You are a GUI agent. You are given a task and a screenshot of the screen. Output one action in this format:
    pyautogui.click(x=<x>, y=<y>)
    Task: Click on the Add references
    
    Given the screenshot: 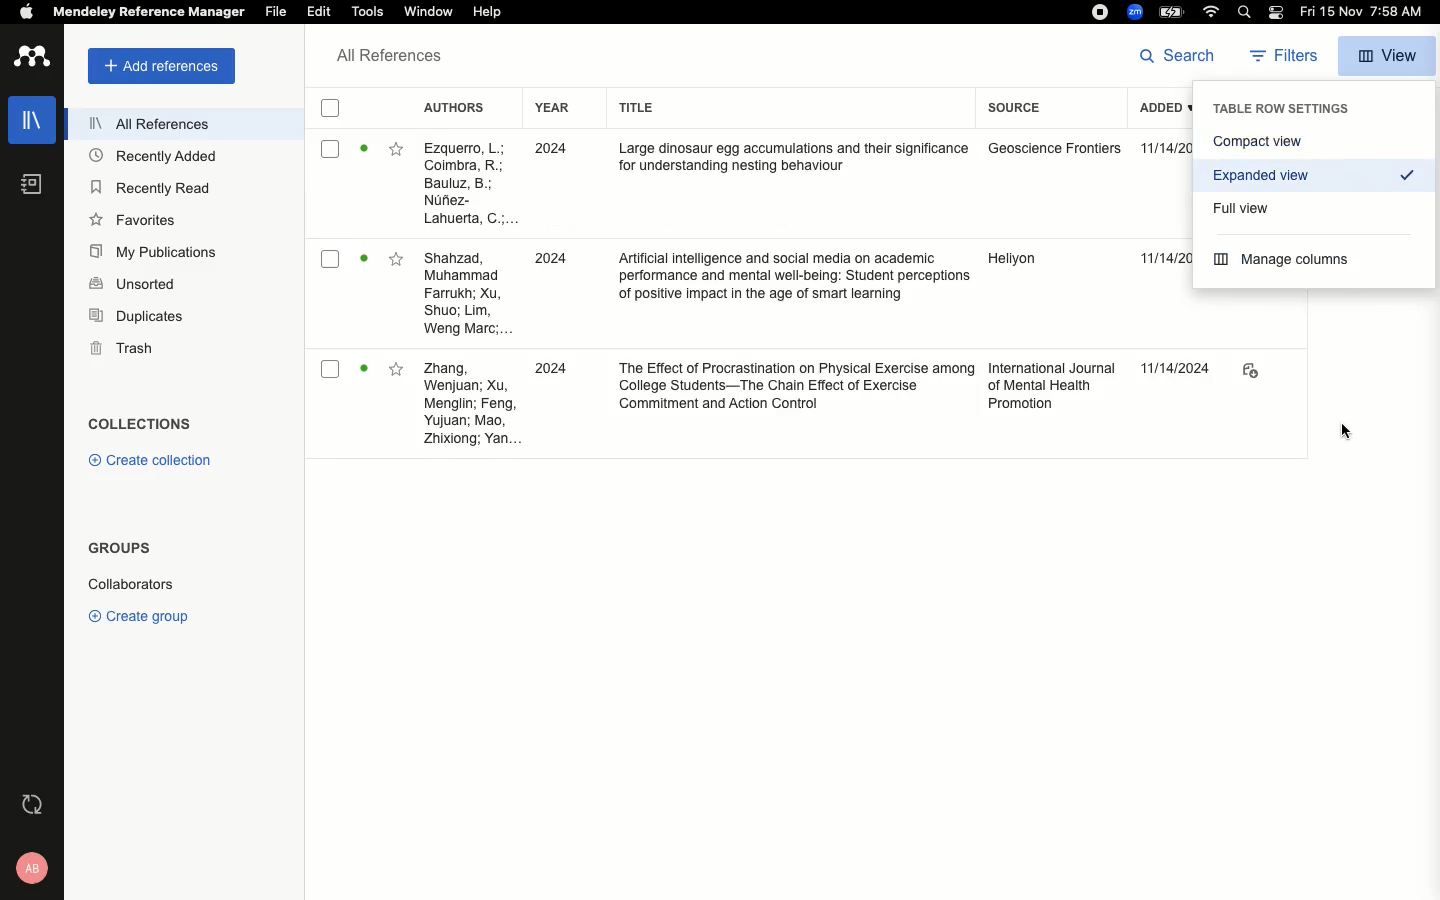 What is the action you would take?
    pyautogui.click(x=155, y=67)
    